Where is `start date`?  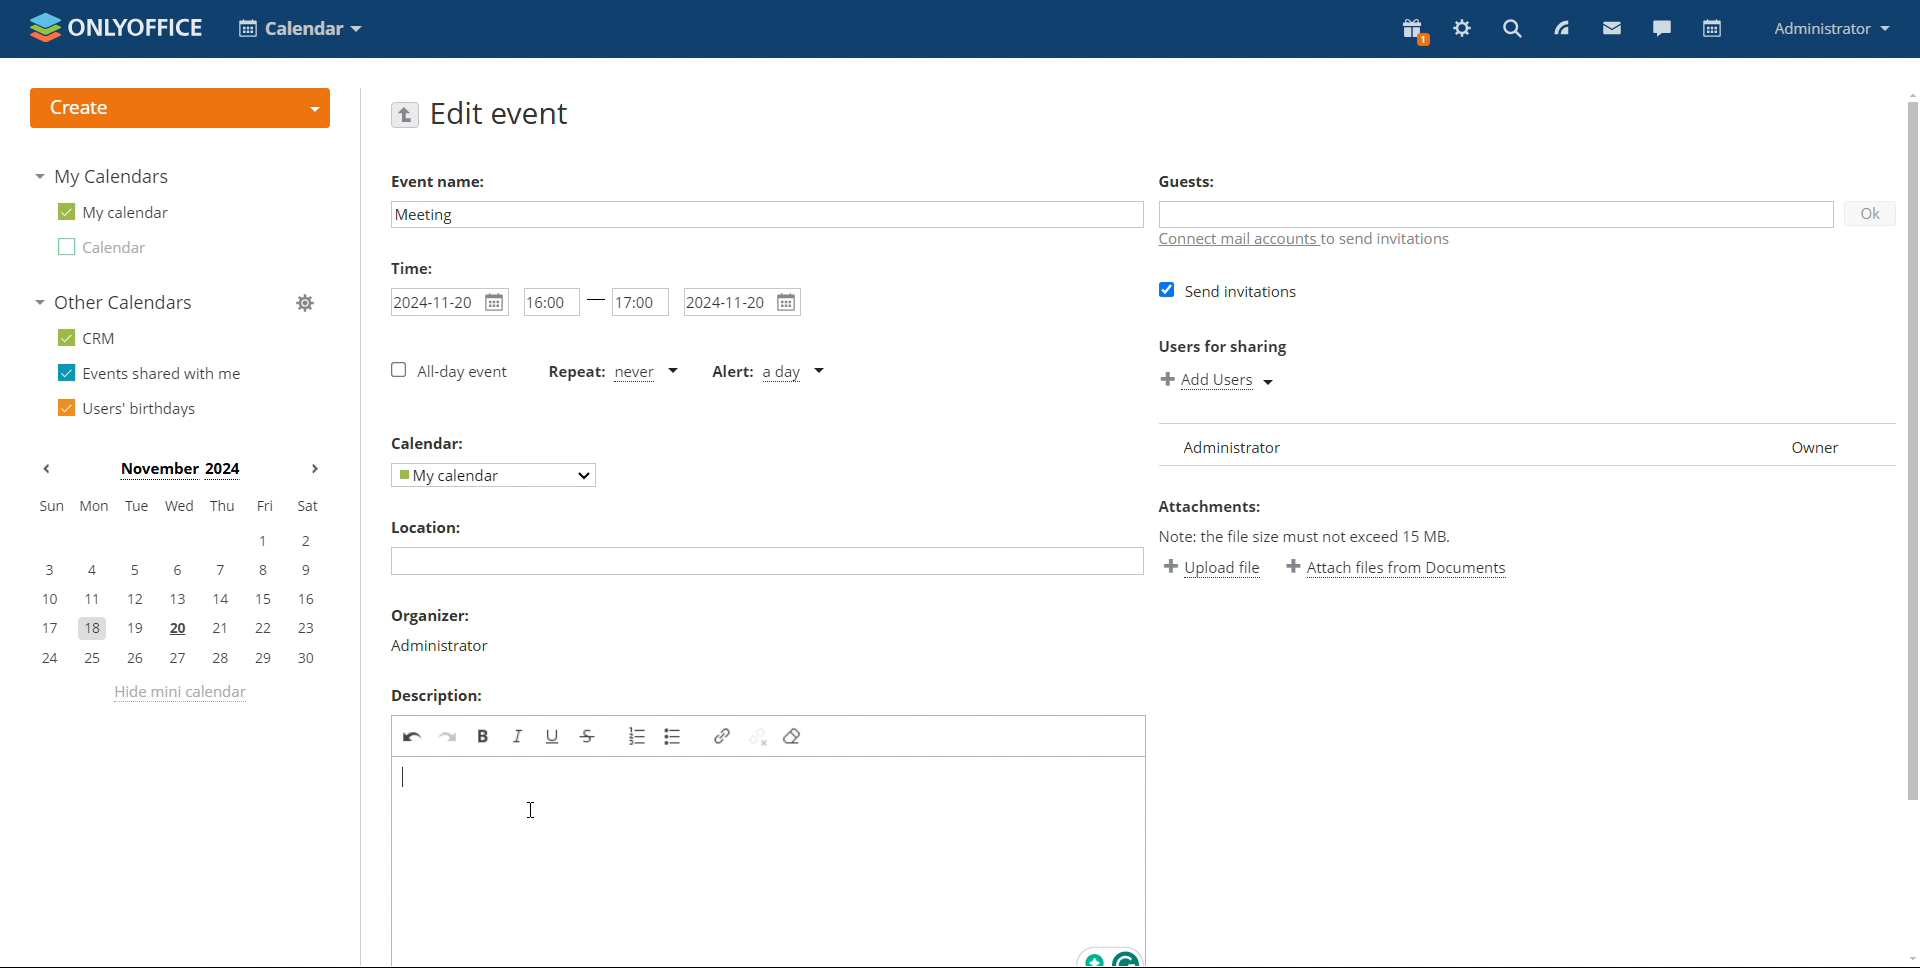 start date is located at coordinates (451, 302).